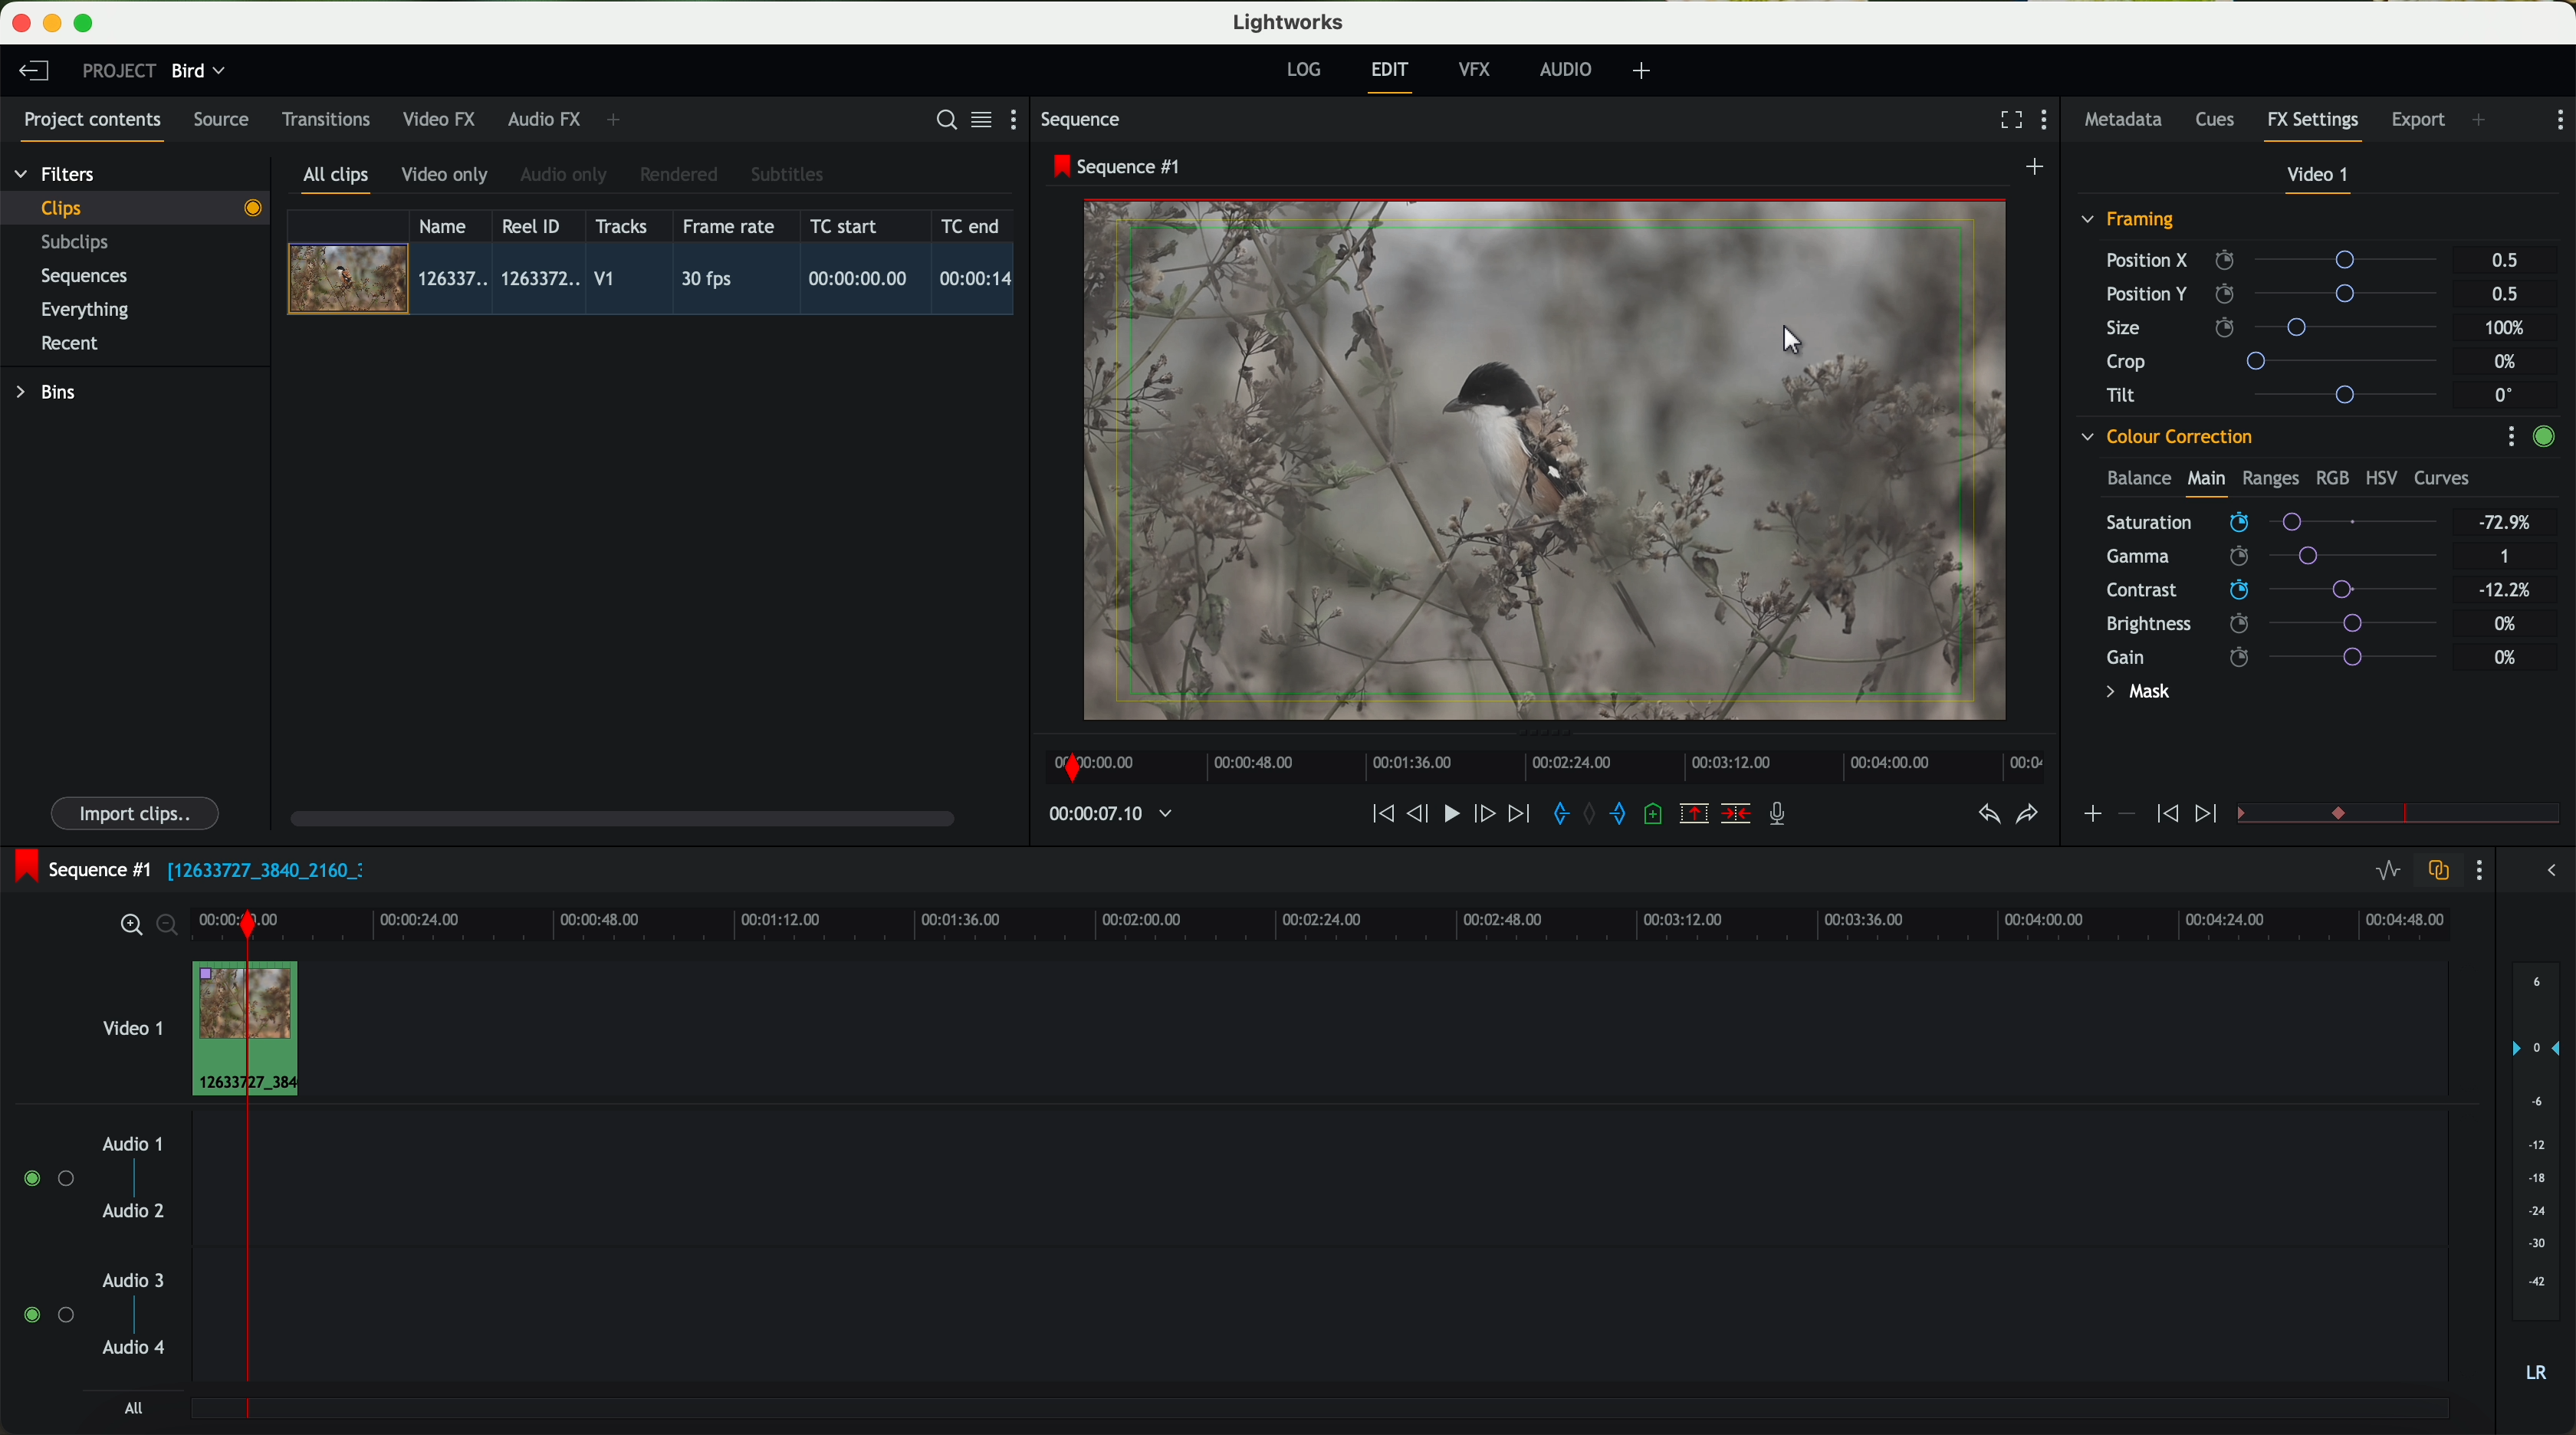 This screenshot has width=2576, height=1435. What do you see at coordinates (2545, 871) in the screenshot?
I see `show/hide the full audio mix` at bounding box center [2545, 871].